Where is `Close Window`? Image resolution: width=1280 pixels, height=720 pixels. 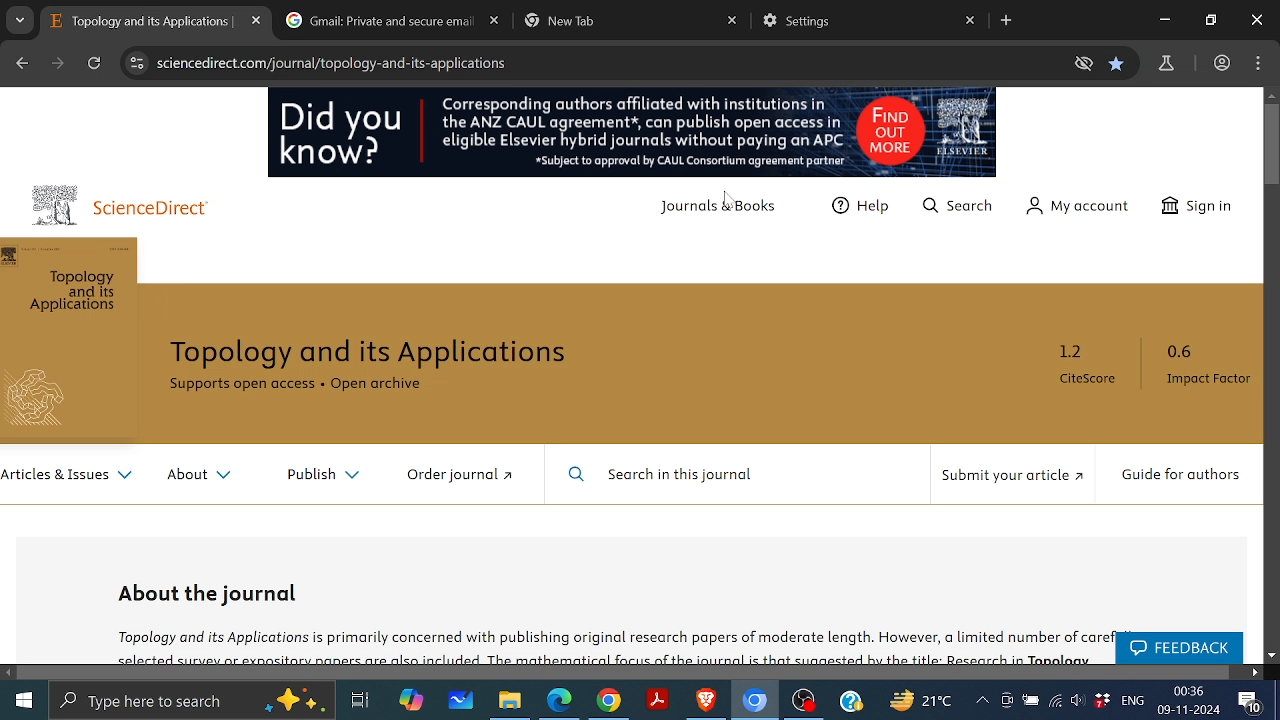 Close Window is located at coordinates (1256, 20).